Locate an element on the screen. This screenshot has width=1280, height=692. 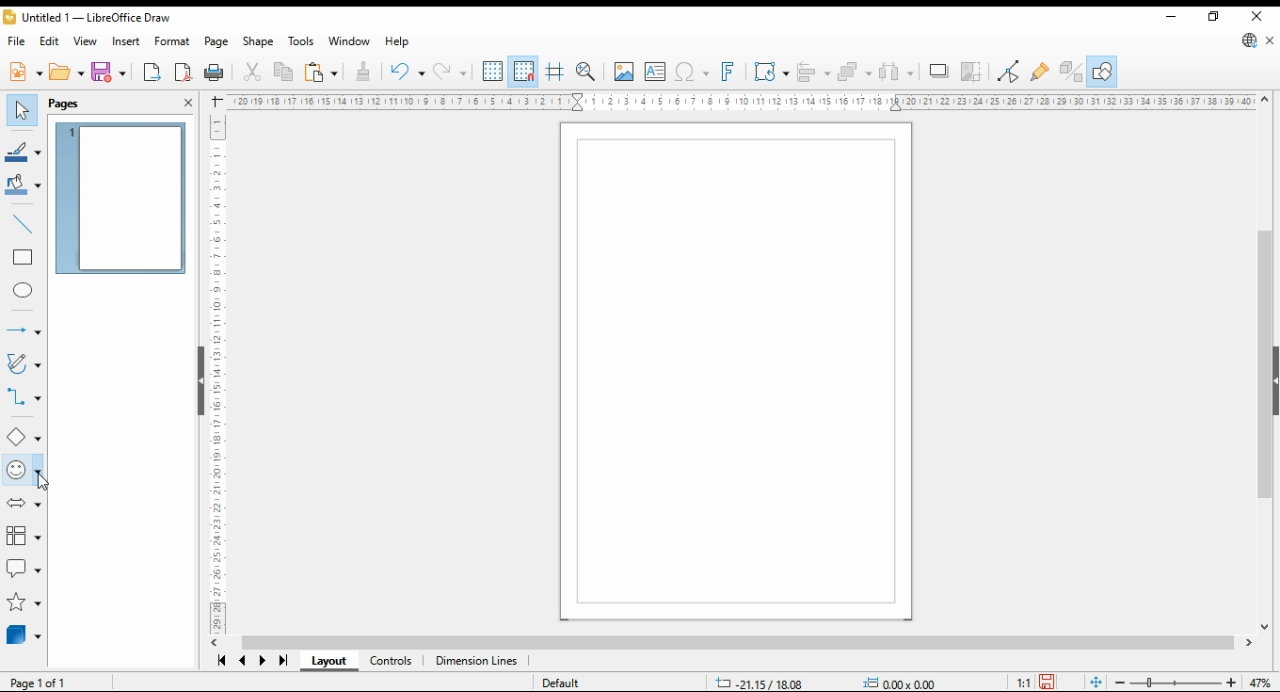
last page is located at coordinates (282, 663).